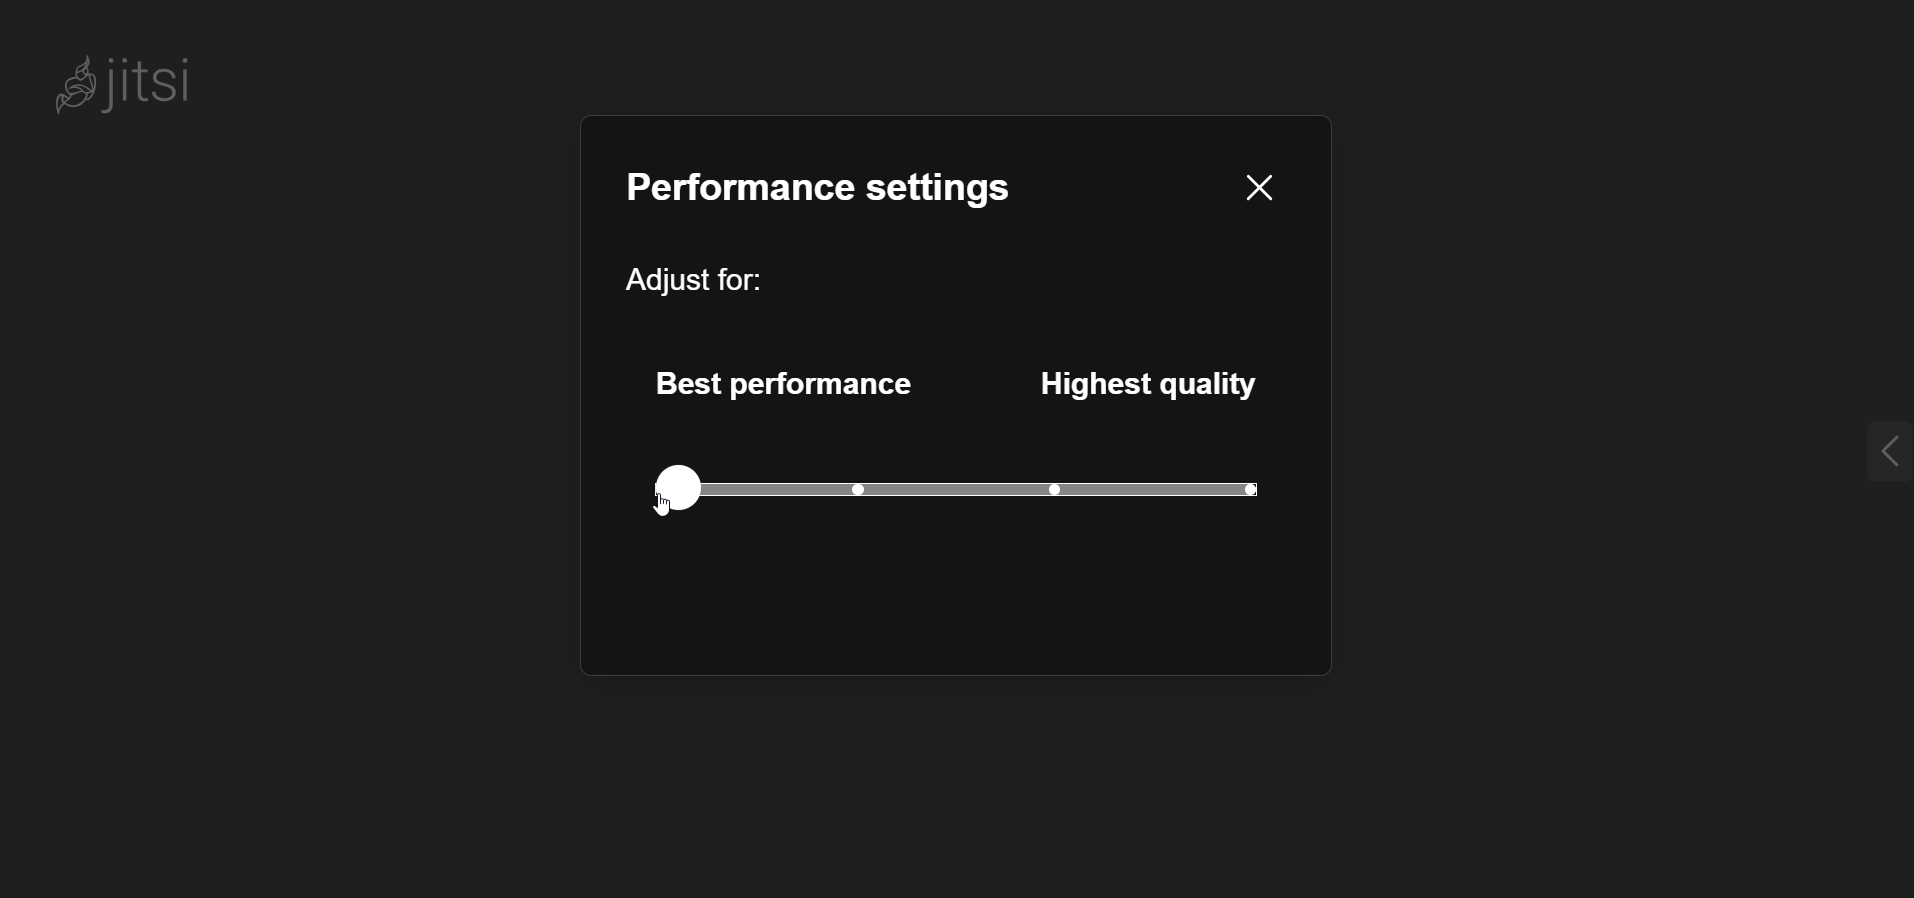 The width and height of the screenshot is (1914, 898). Describe the element at coordinates (782, 377) in the screenshot. I see `best performance` at that location.